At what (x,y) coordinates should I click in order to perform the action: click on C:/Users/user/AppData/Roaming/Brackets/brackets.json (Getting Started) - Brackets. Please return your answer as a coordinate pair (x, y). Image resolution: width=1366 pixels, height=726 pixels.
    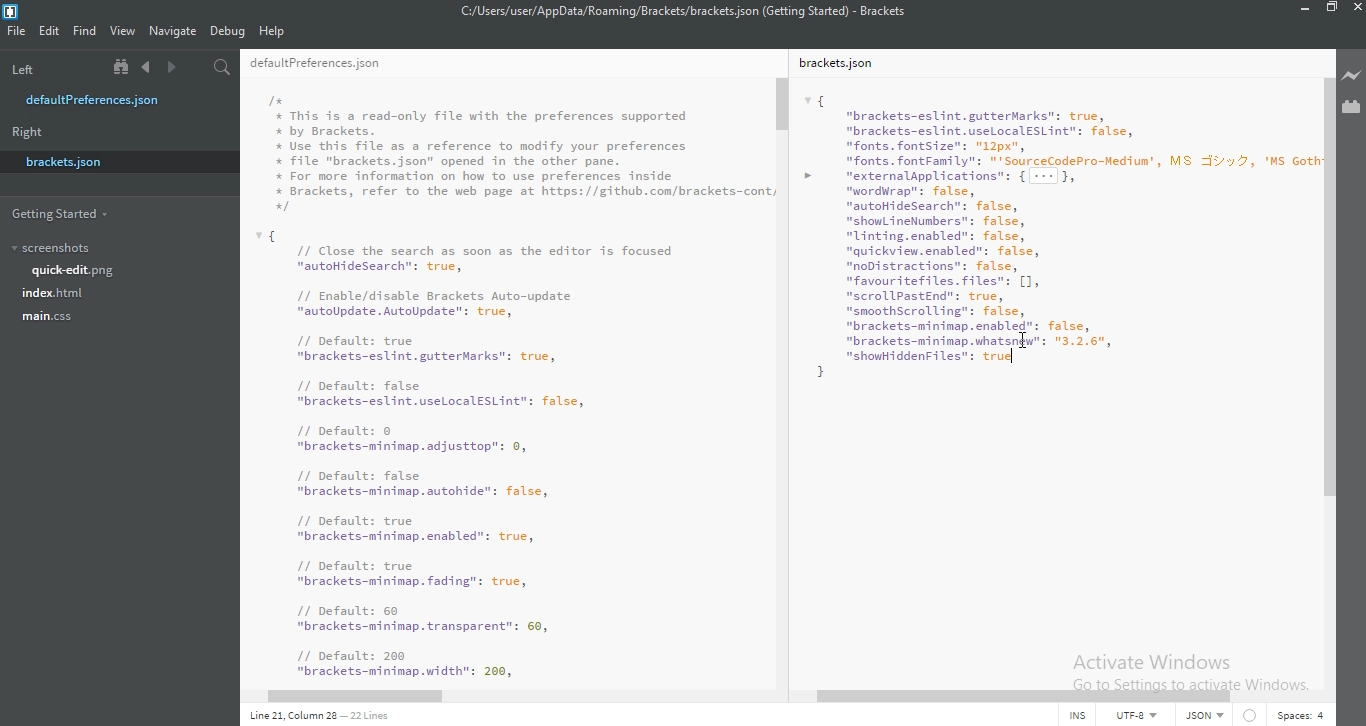
    Looking at the image, I should click on (680, 11).